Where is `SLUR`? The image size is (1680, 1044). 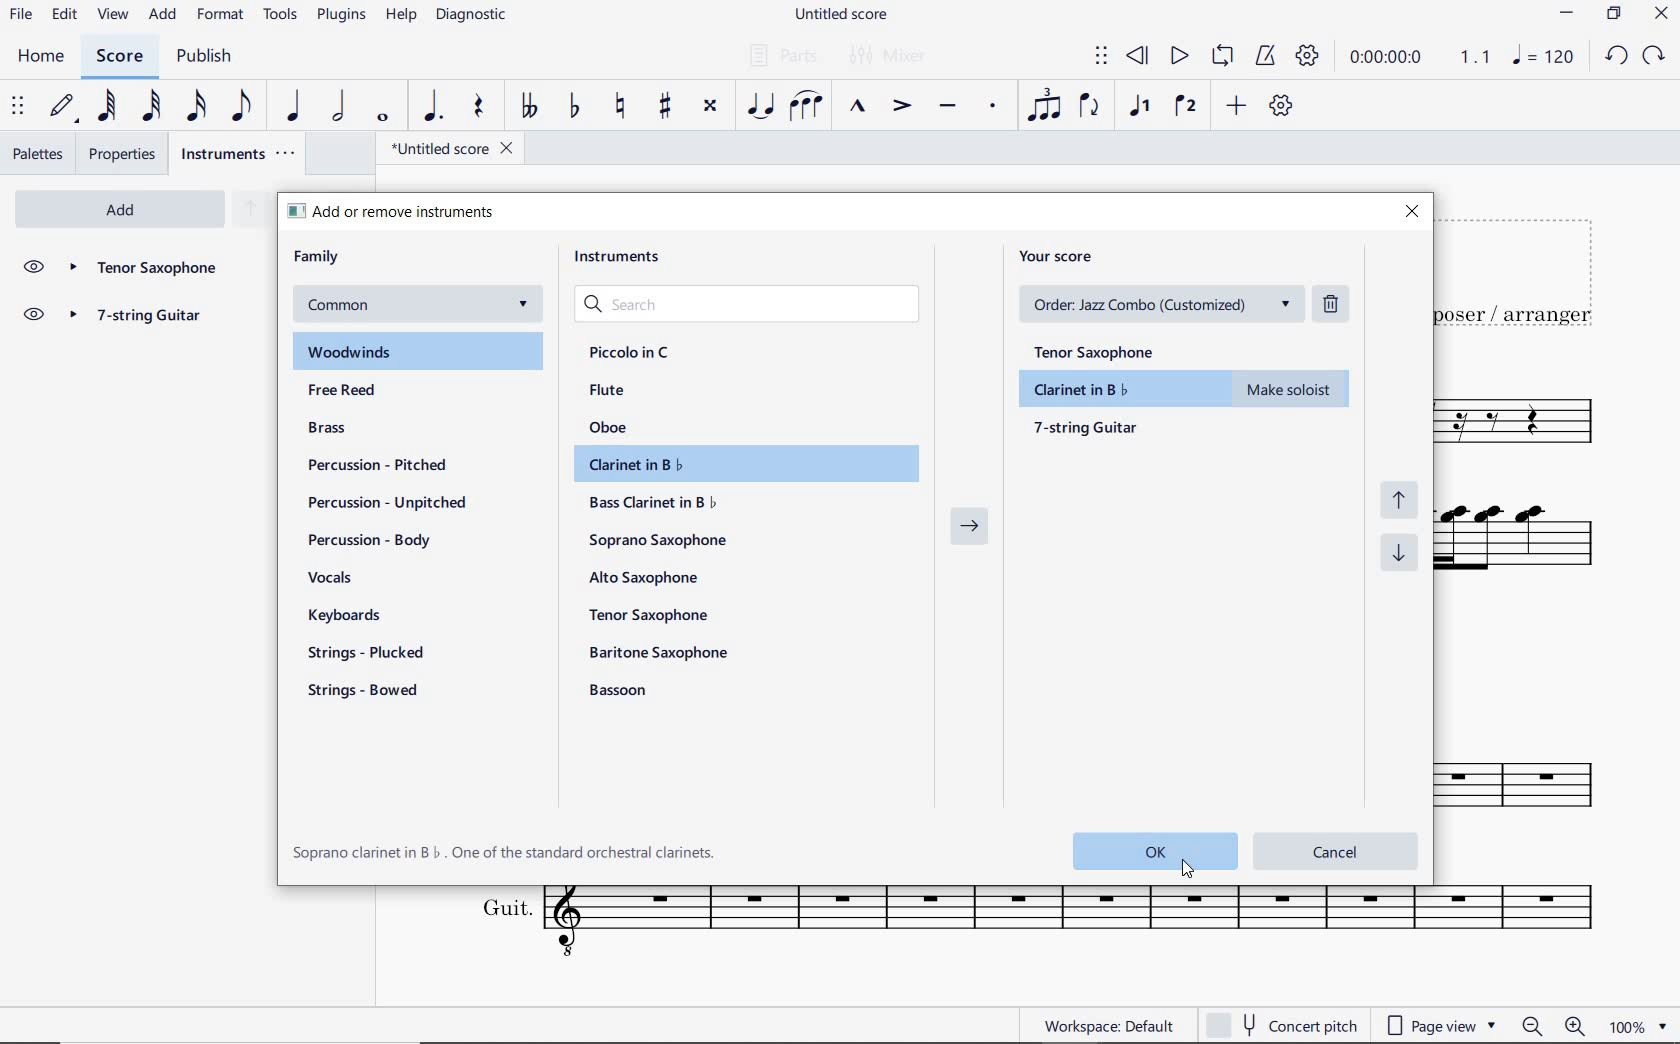 SLUR is located at coordinates (807, 107).